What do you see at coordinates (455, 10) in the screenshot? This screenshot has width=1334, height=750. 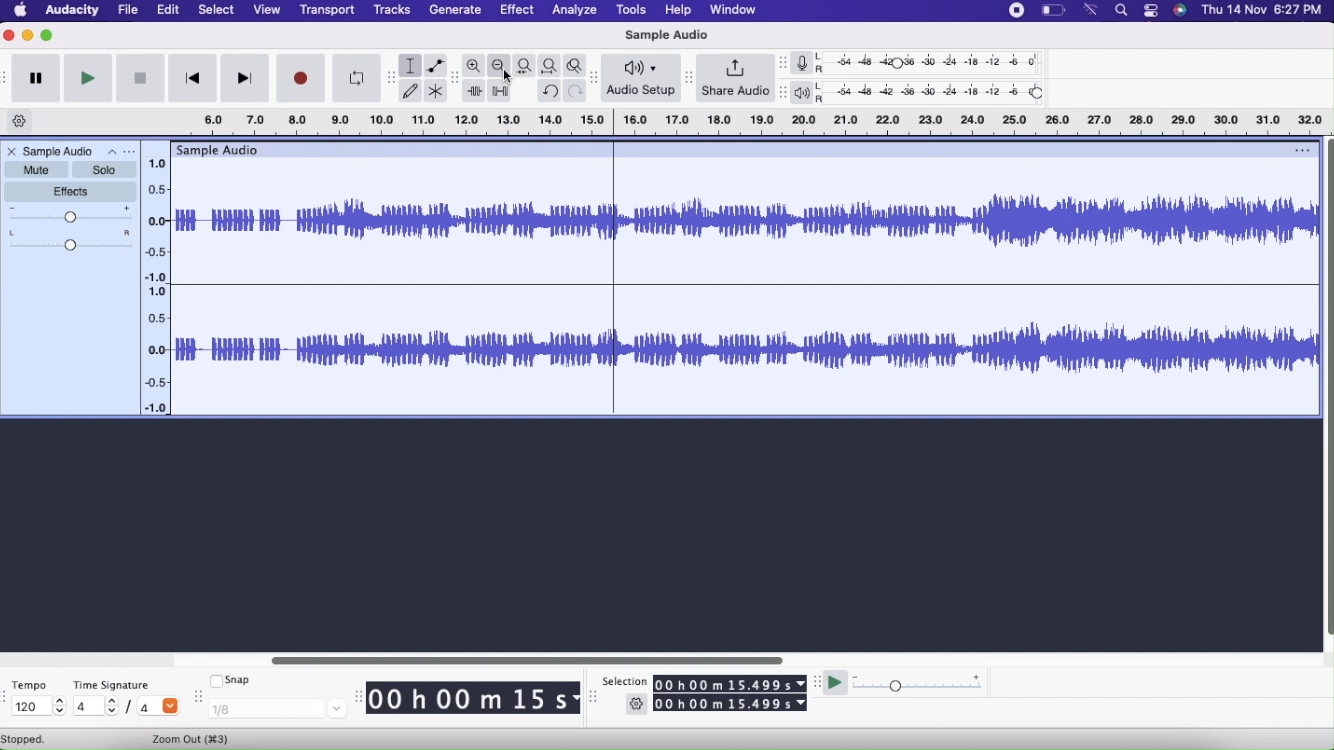 I see `Generate` at bounding box center [455, 10].